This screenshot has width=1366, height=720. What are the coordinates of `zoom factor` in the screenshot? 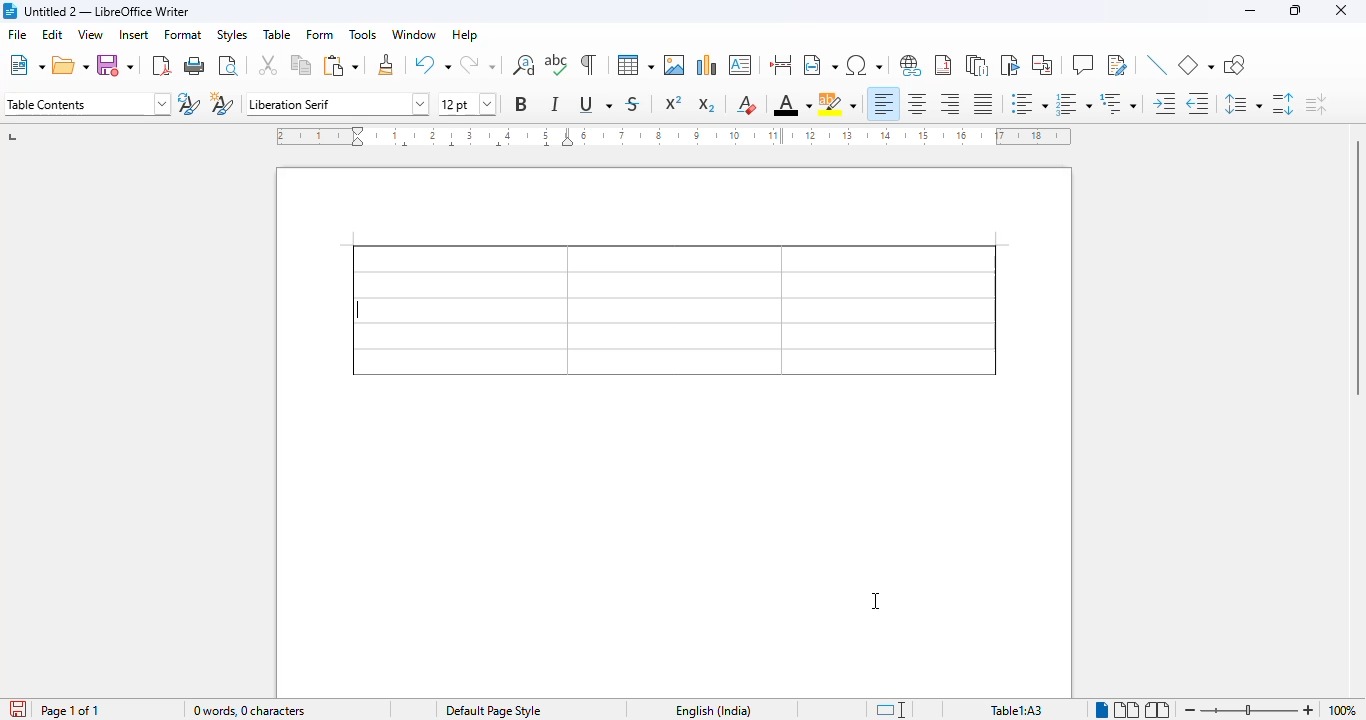 It's located at (1342, 710).